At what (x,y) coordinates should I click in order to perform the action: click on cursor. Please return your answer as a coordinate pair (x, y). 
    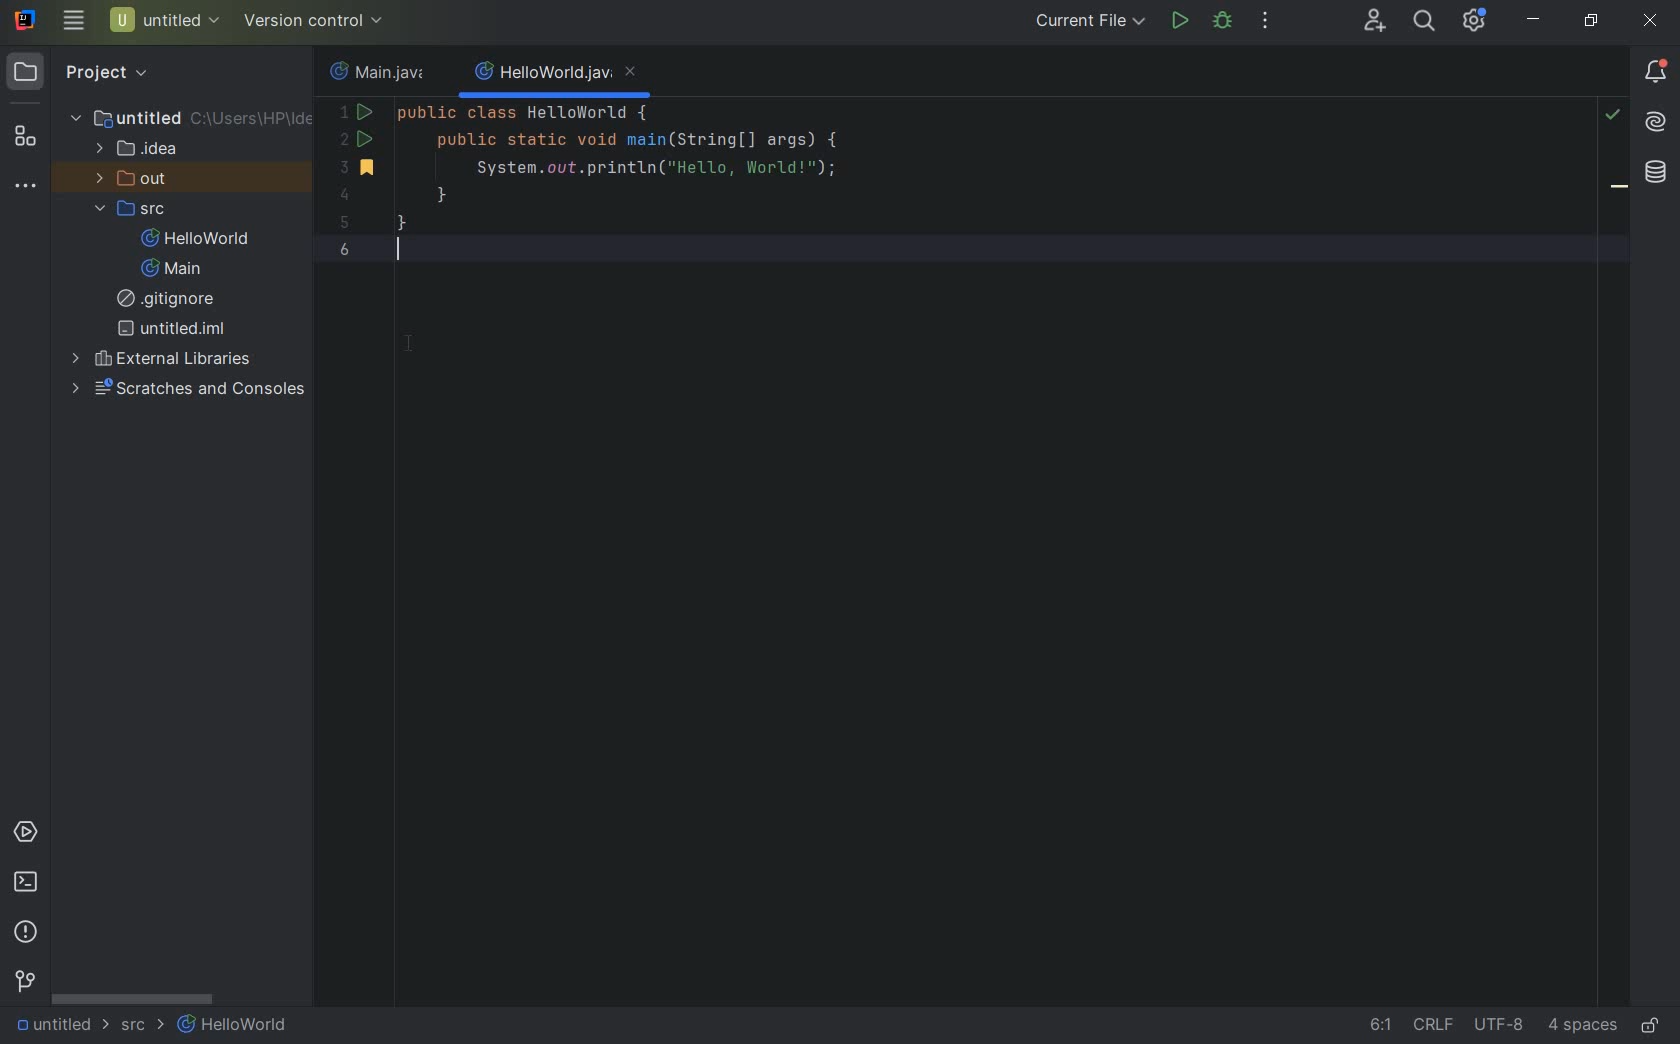
    Looking at the image, I should click on (422, 347).